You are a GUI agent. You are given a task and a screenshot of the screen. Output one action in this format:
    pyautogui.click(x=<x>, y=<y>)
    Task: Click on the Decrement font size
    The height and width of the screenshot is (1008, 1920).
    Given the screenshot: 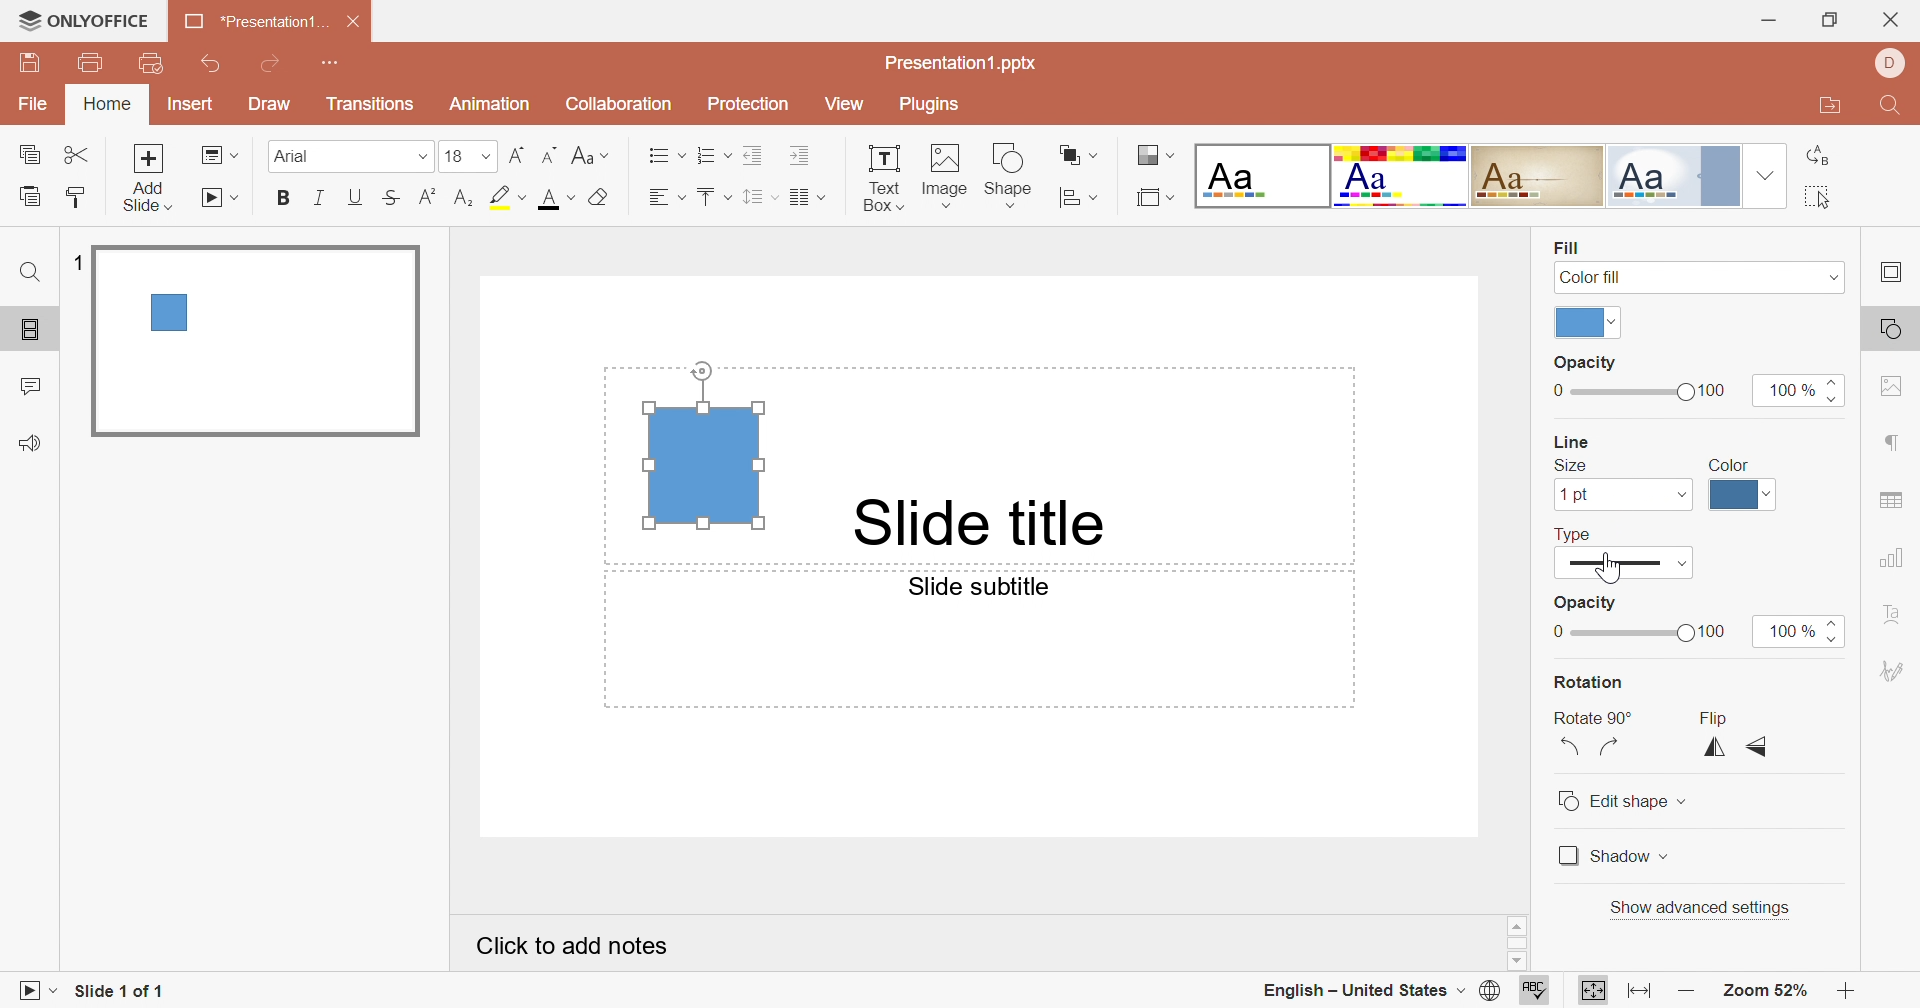 What is the action you would take?
    pyautogui.click(x=549, y=156)
    